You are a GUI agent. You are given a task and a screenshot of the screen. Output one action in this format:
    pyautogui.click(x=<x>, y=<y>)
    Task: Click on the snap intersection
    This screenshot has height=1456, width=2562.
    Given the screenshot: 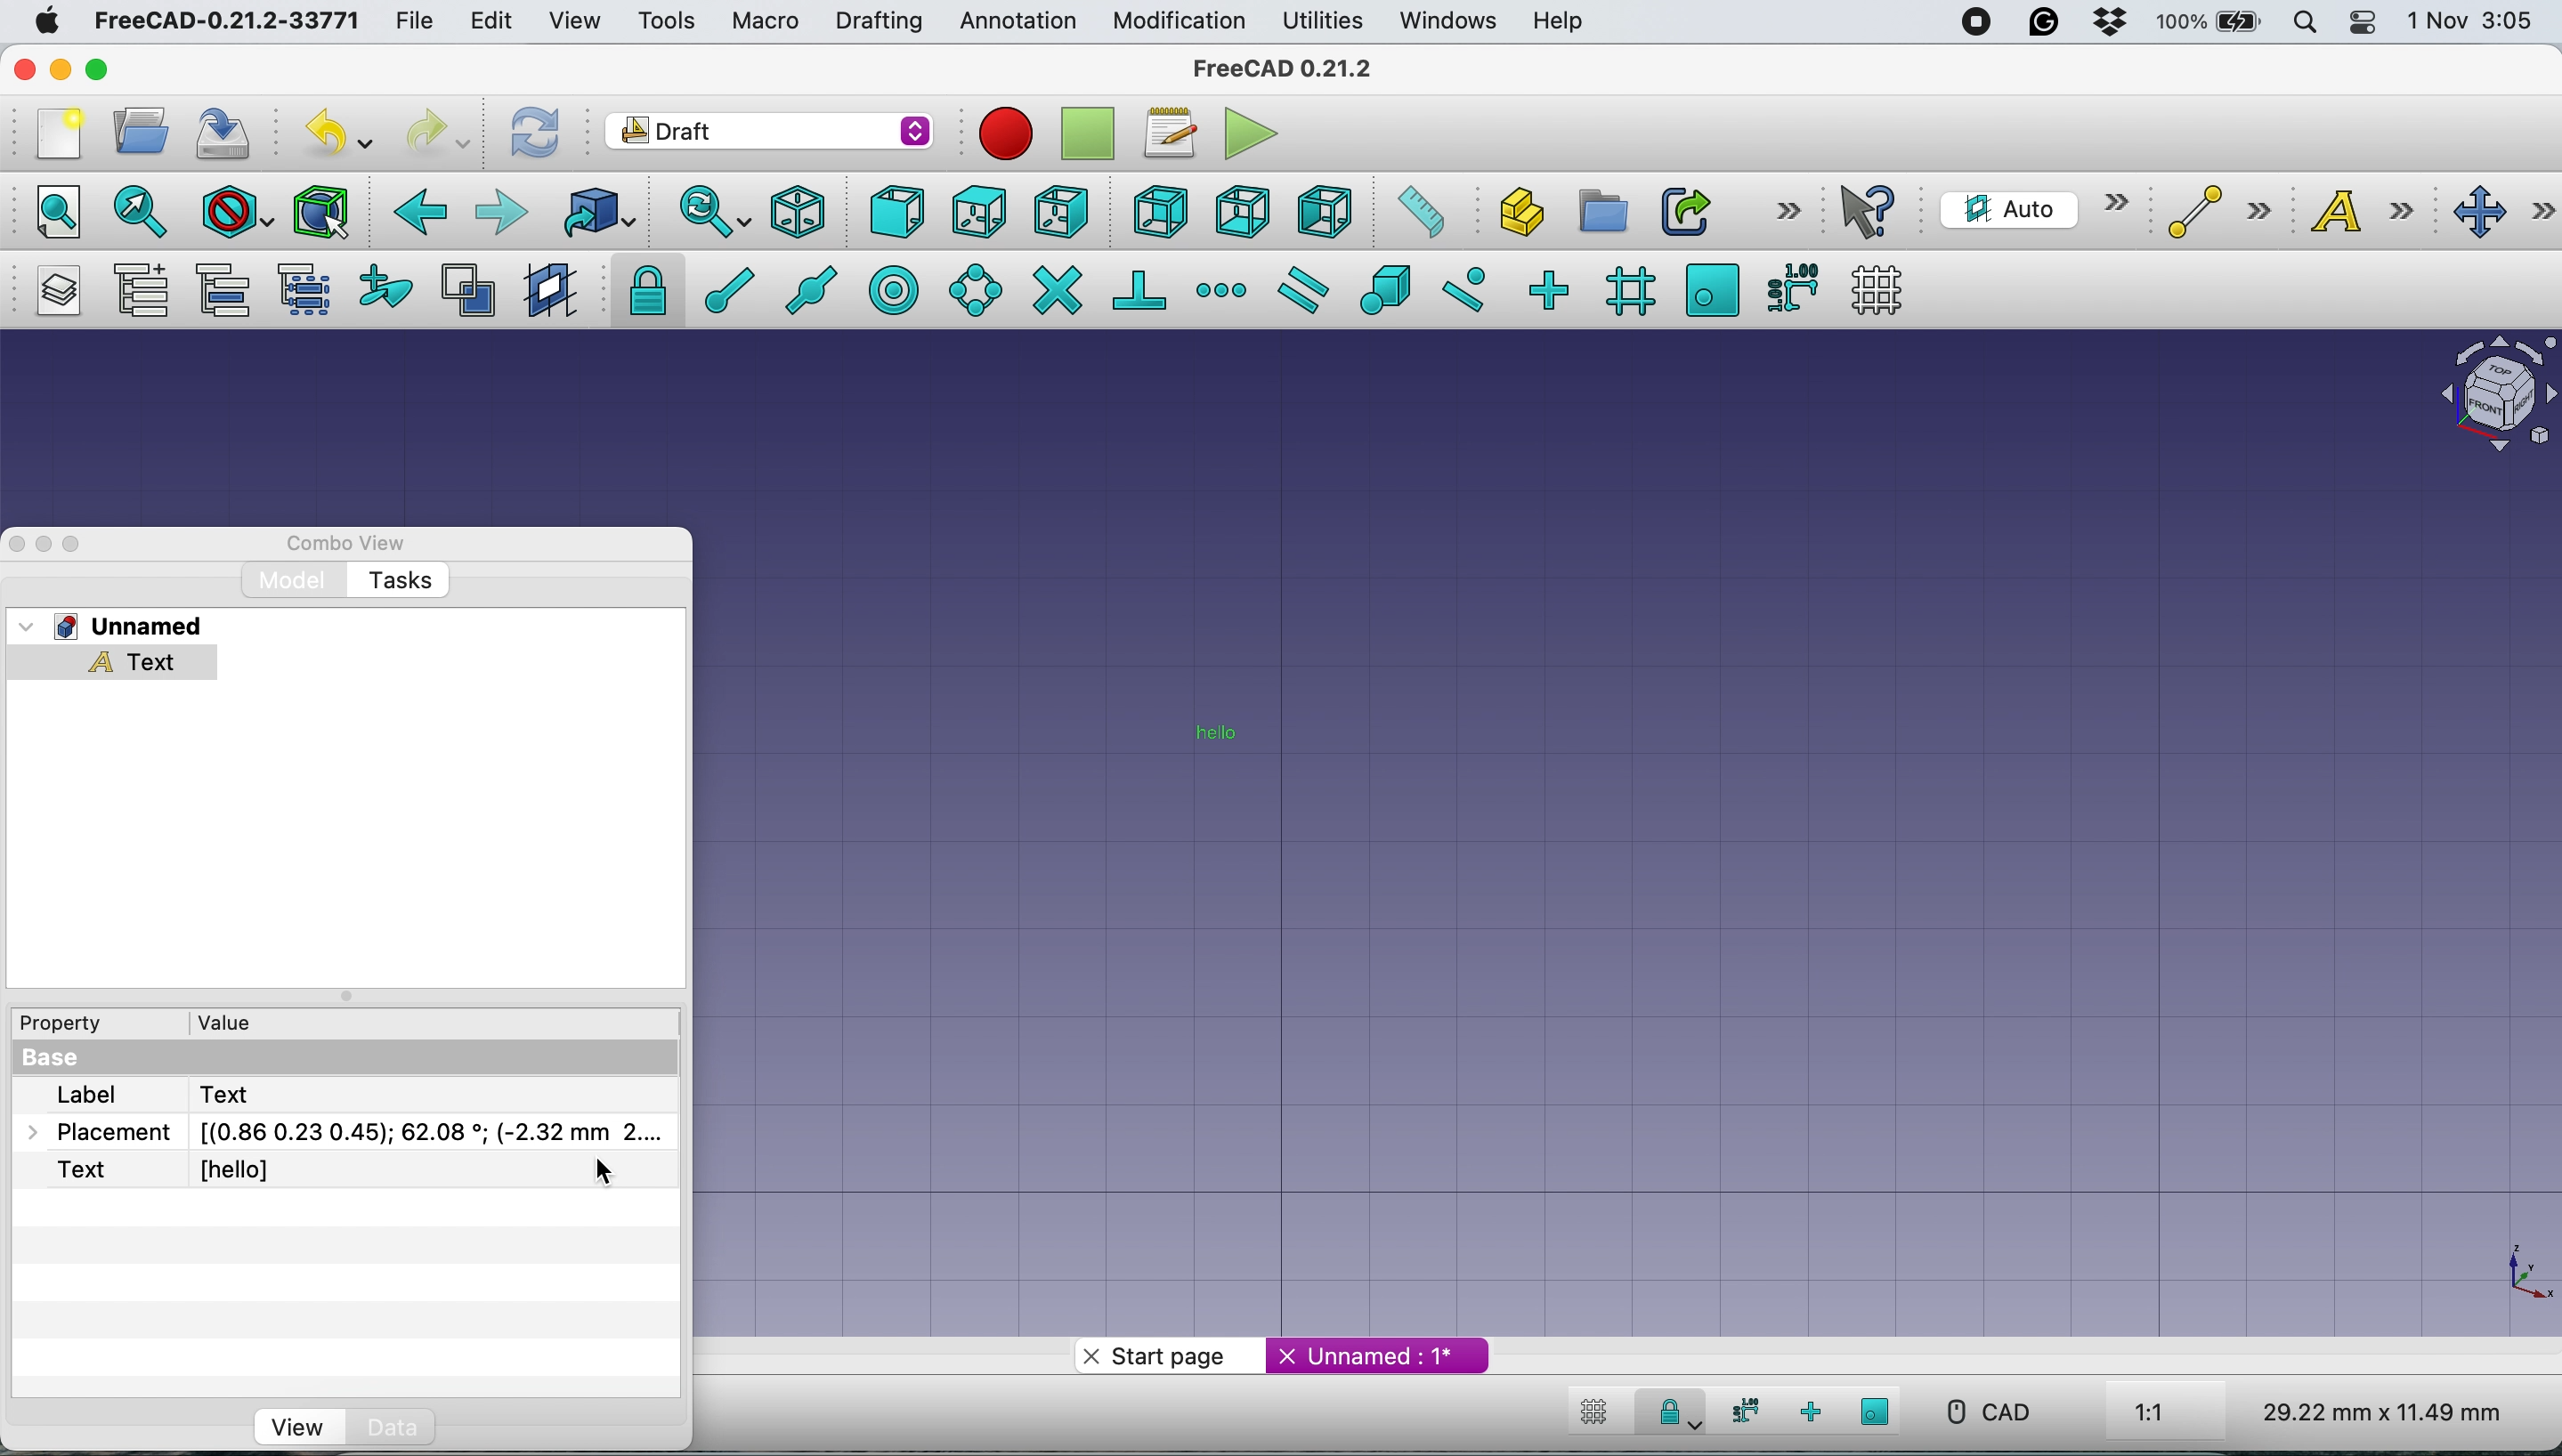 What is the action you would take?
    pyautogui.click(x=1056, y=292)
    